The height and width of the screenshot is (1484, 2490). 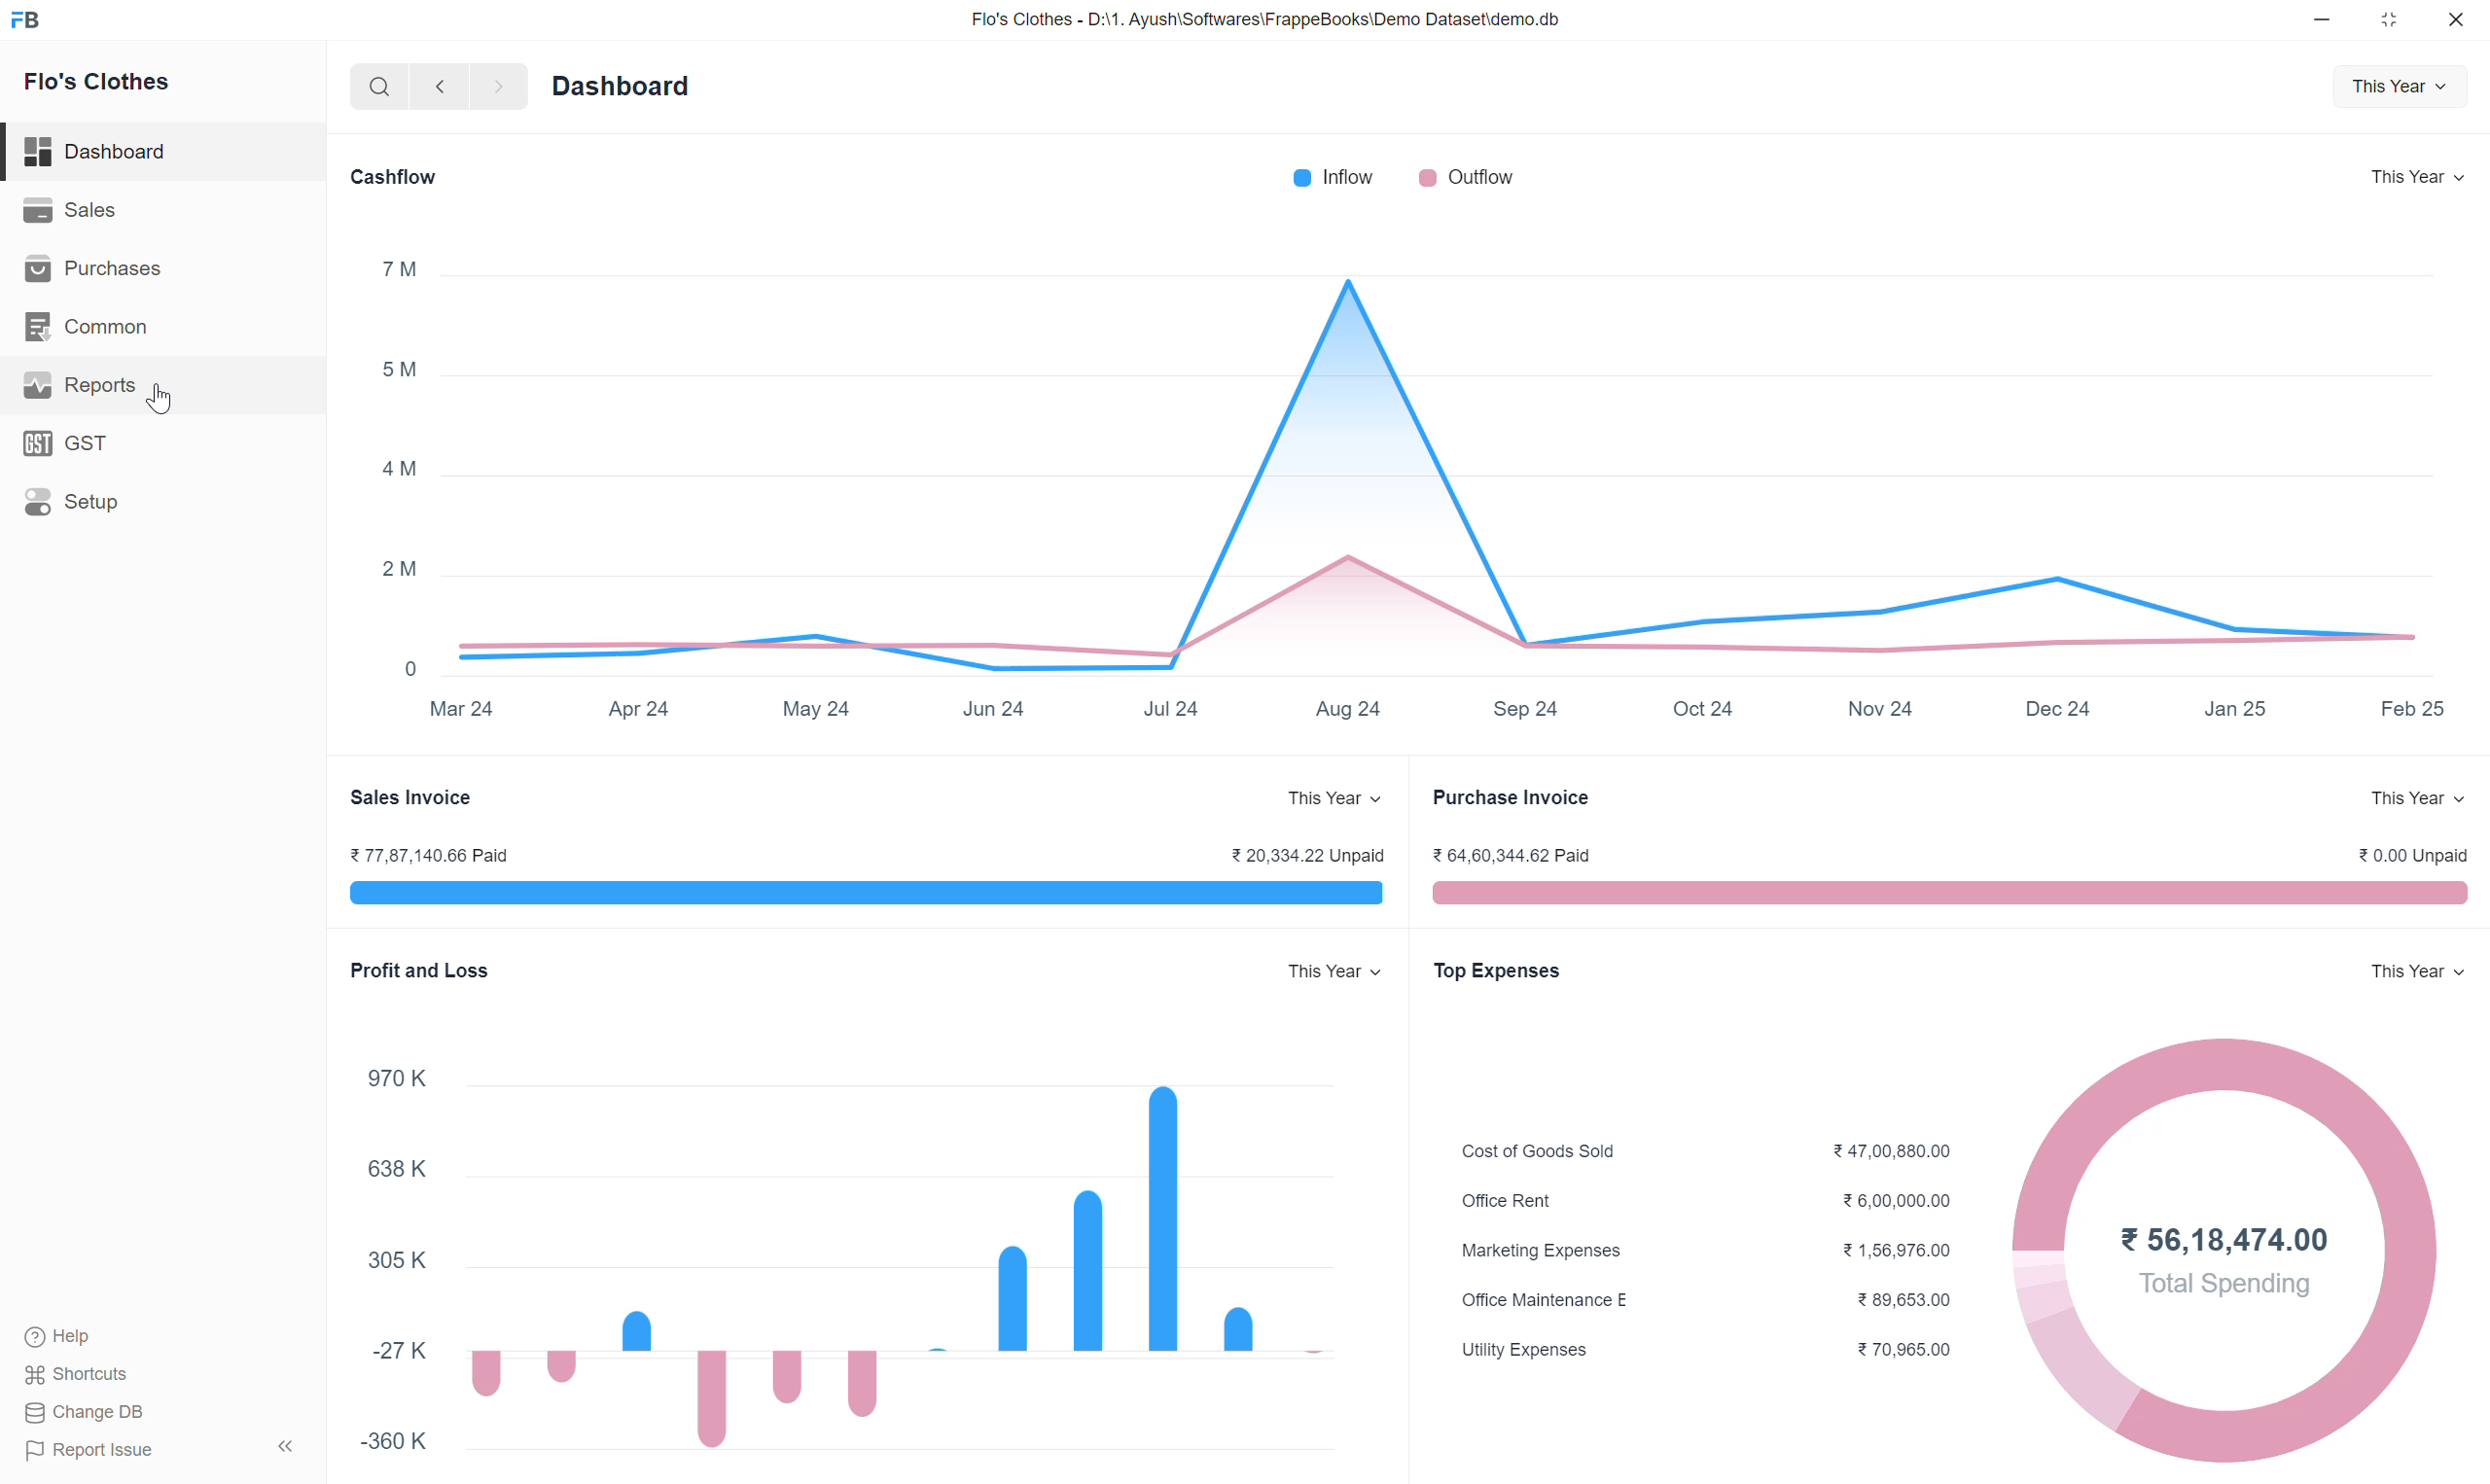 What do you see at coordinates (402, 568) in the screenshot?
I see `2 M` at bounding box center [402, 568].